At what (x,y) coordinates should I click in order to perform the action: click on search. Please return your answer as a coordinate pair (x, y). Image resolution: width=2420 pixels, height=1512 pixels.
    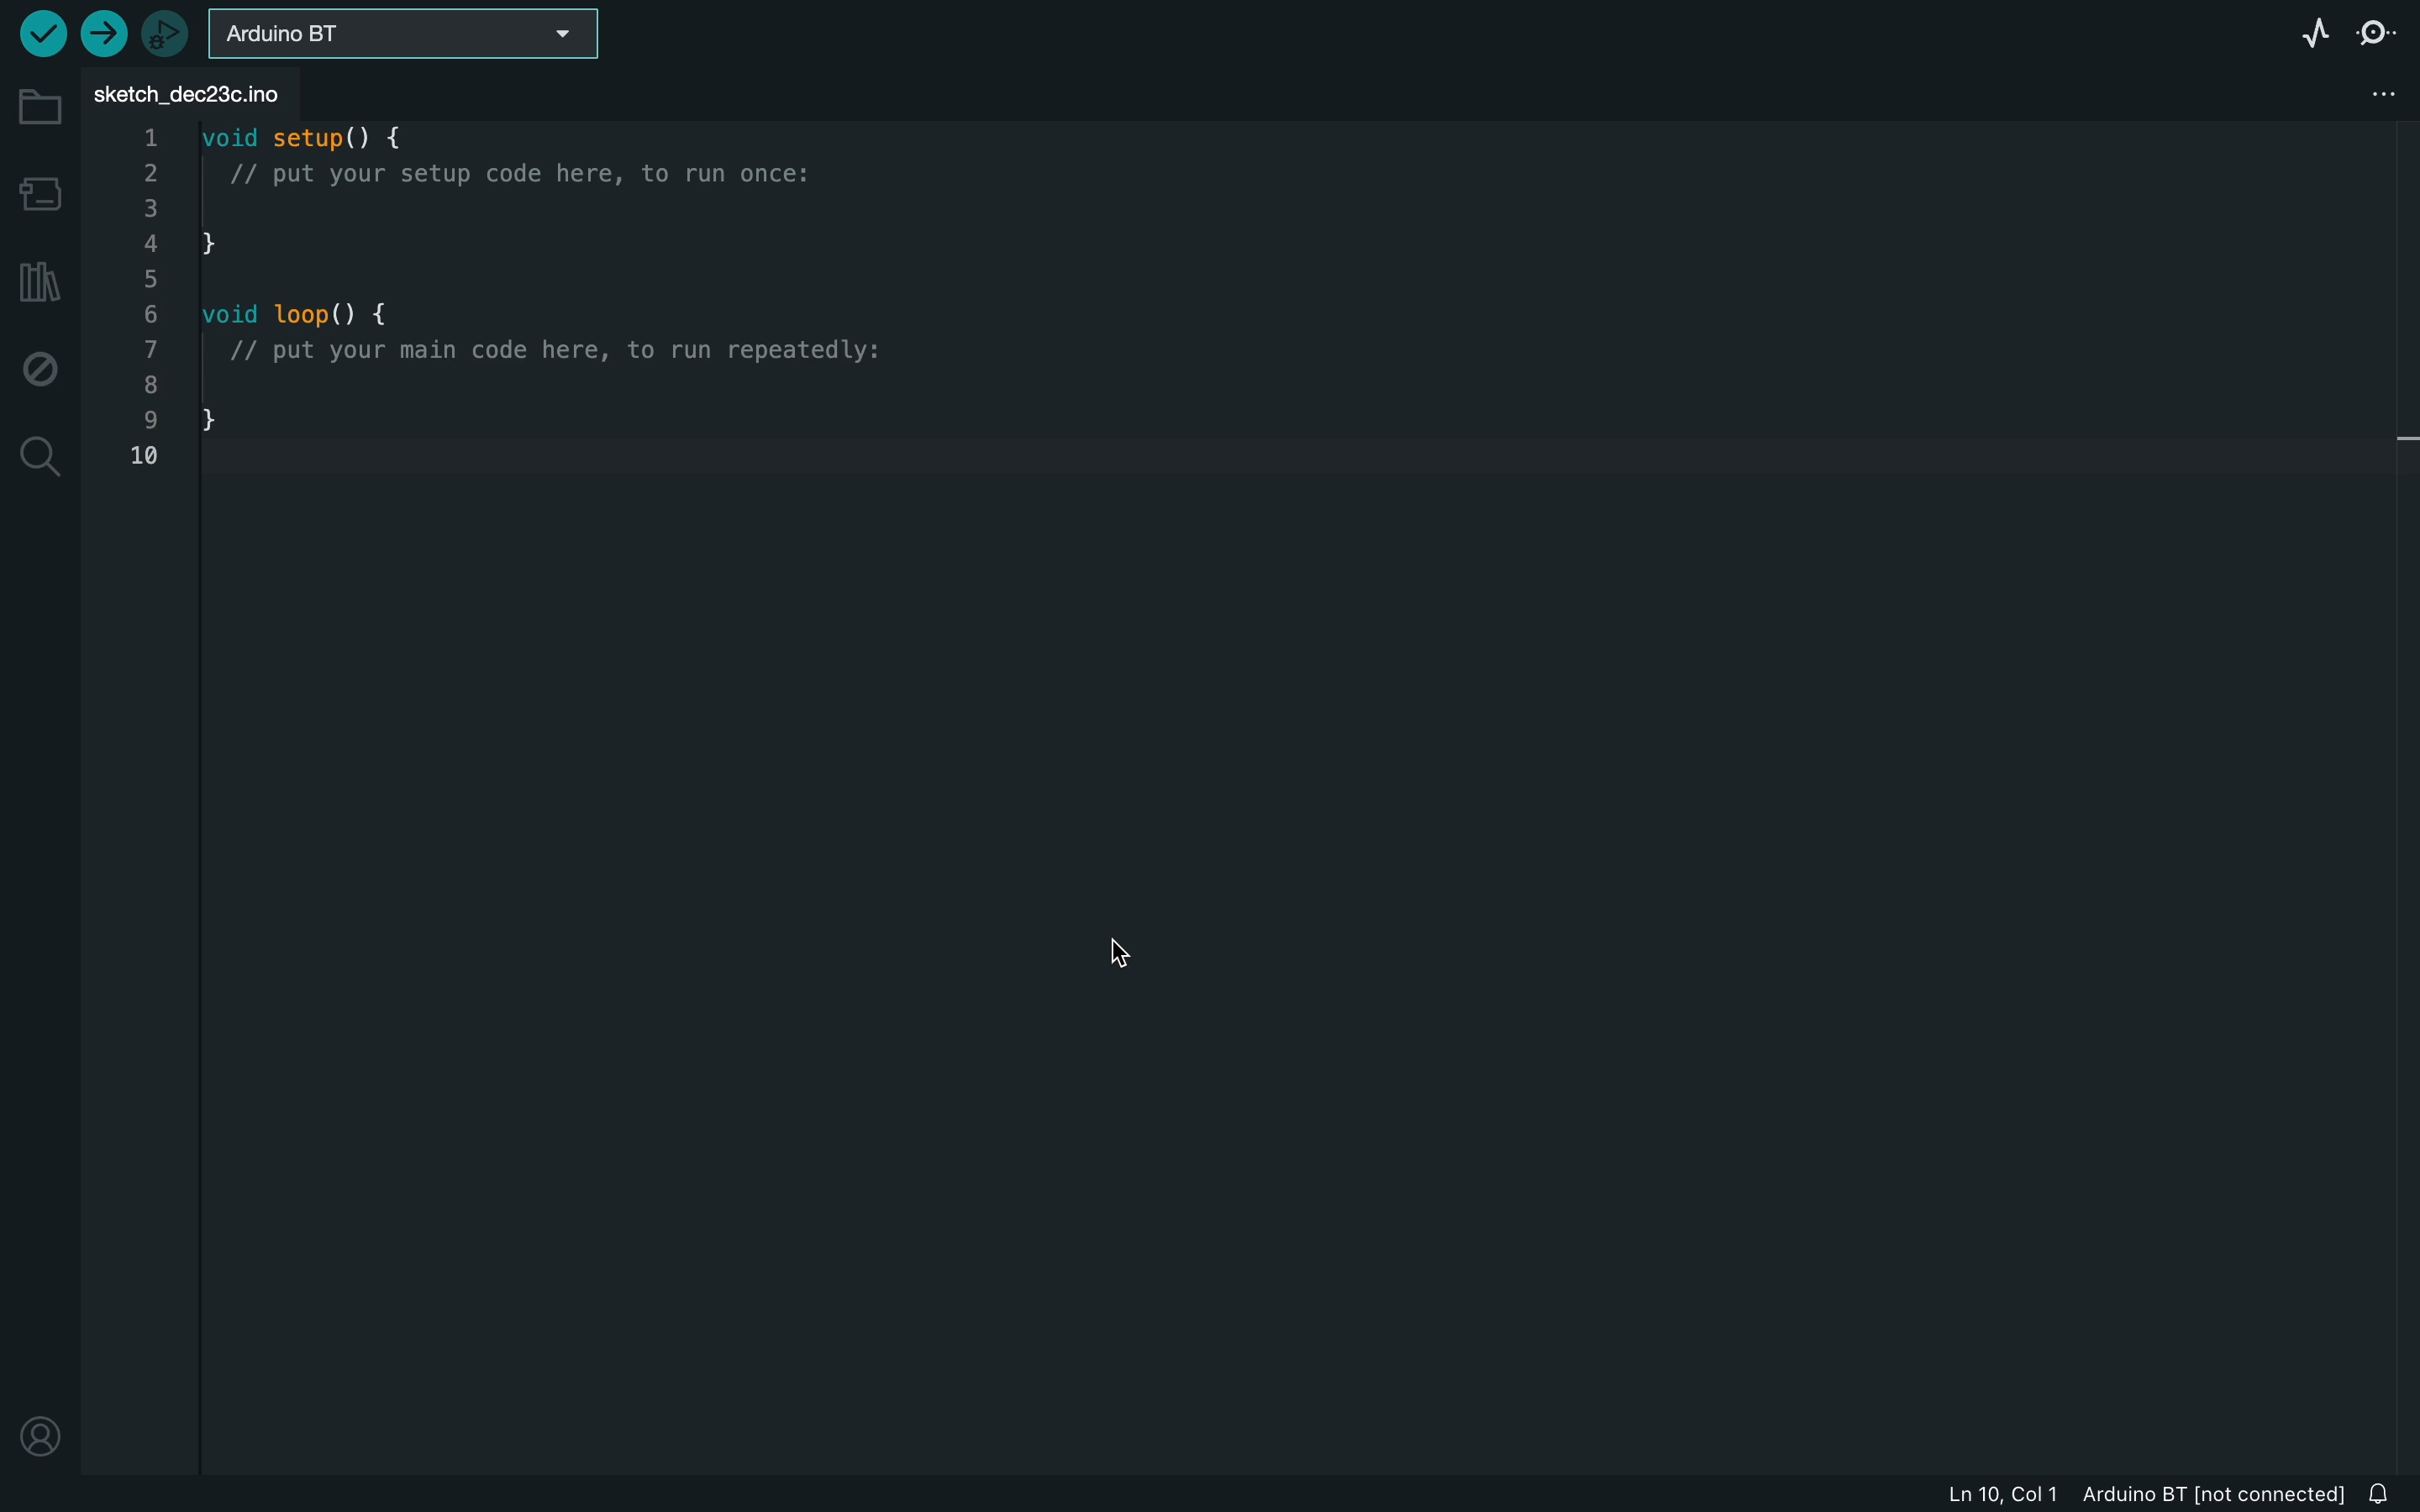
    Looking at the image, I should click on (39, 458).